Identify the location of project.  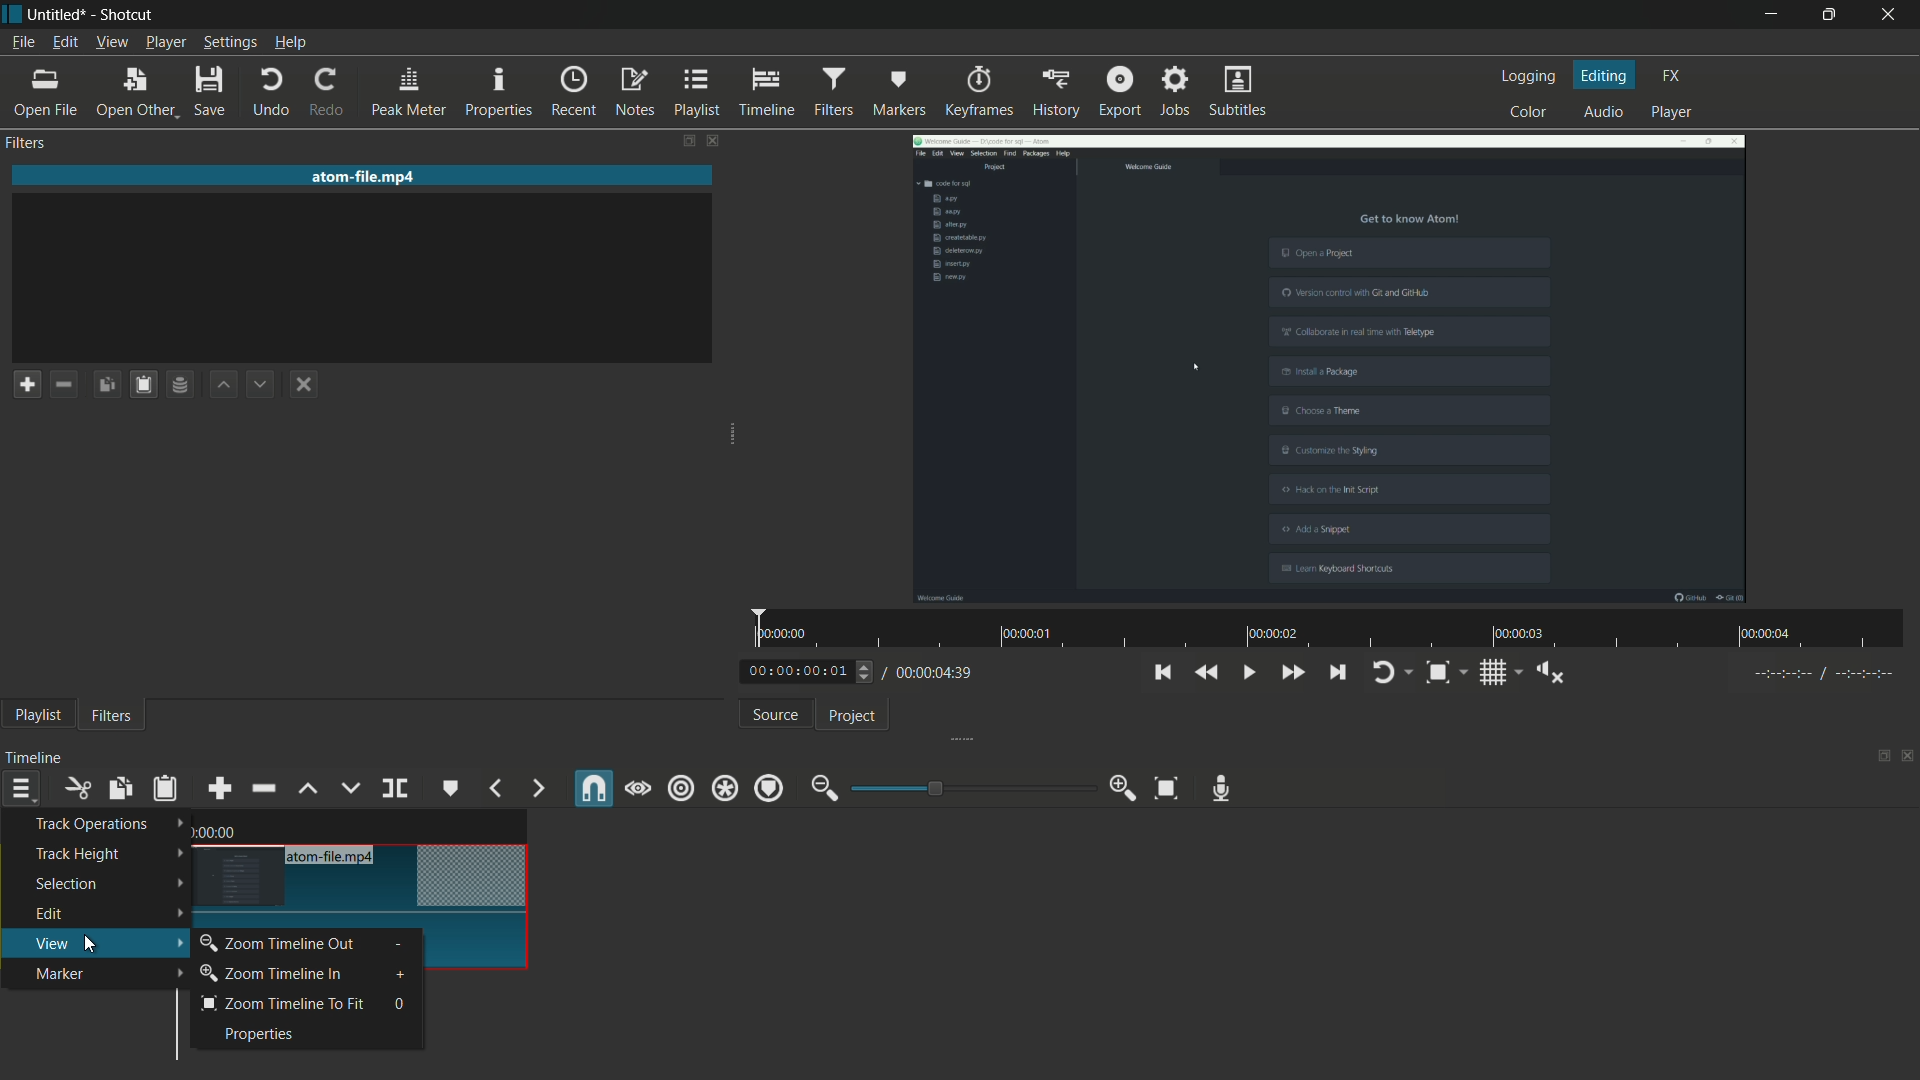
(853, 716).